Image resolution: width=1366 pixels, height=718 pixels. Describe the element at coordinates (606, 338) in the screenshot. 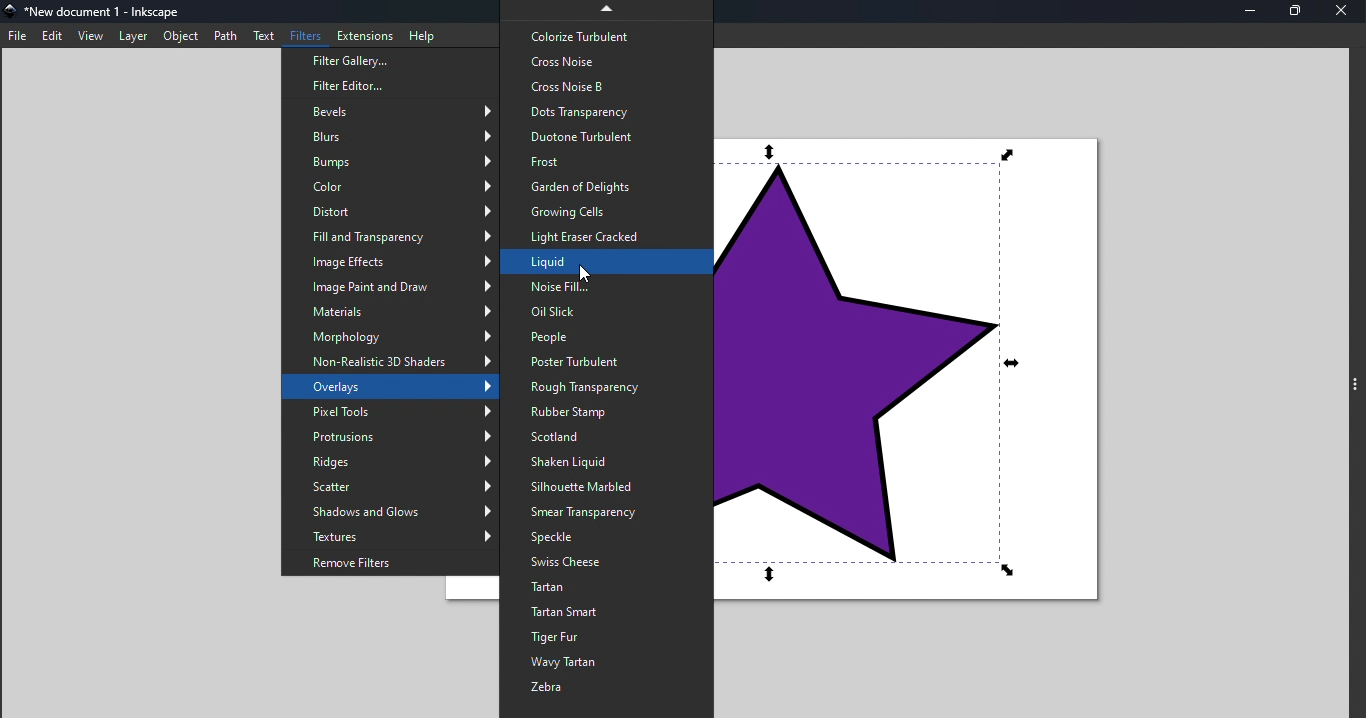

I see `People` at that location.